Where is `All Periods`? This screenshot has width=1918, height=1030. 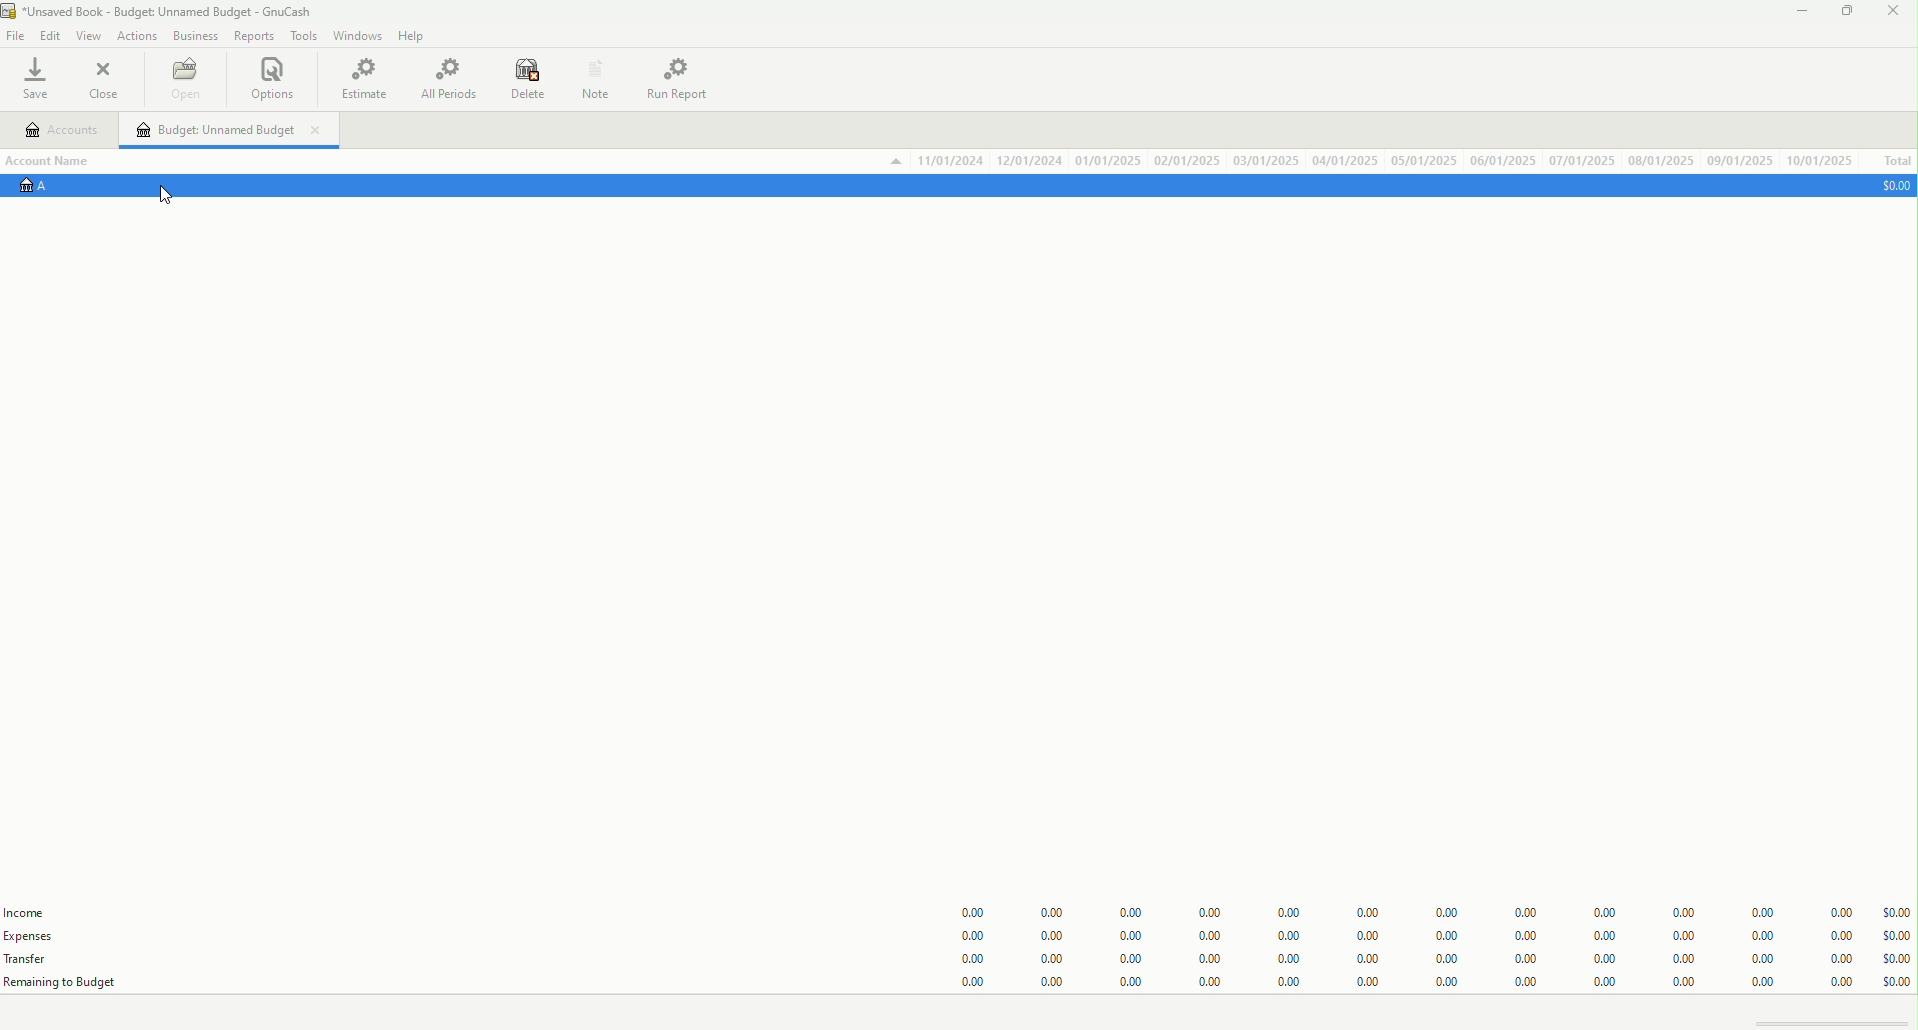 All Periods is located at coordinates (441, 80).